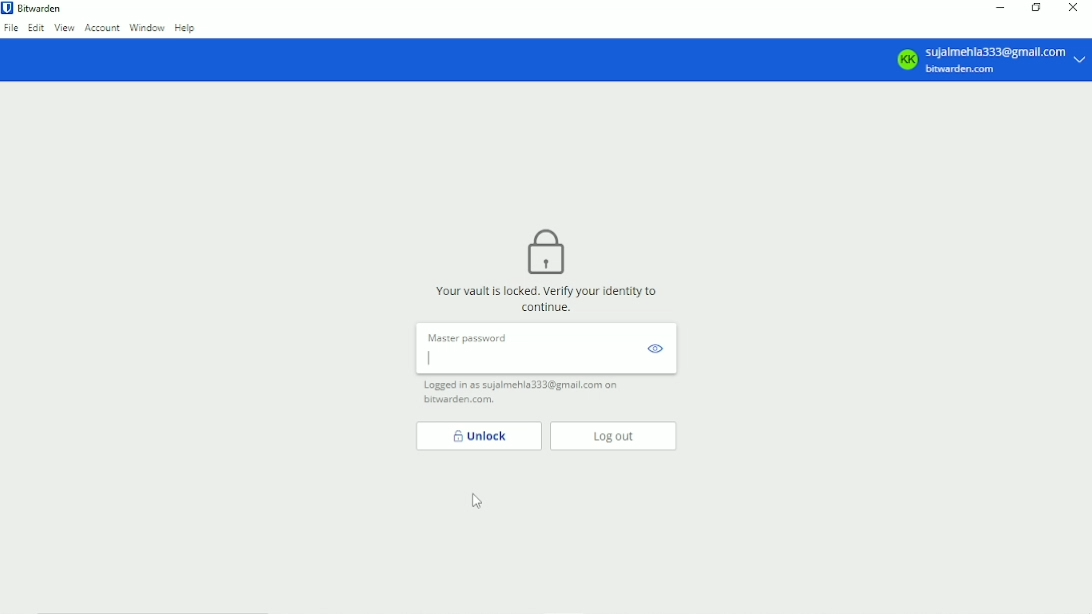  What do you see at coordinates (544, 349) in the screenshot?
I see `Master password` at bounding box center [544, 349].